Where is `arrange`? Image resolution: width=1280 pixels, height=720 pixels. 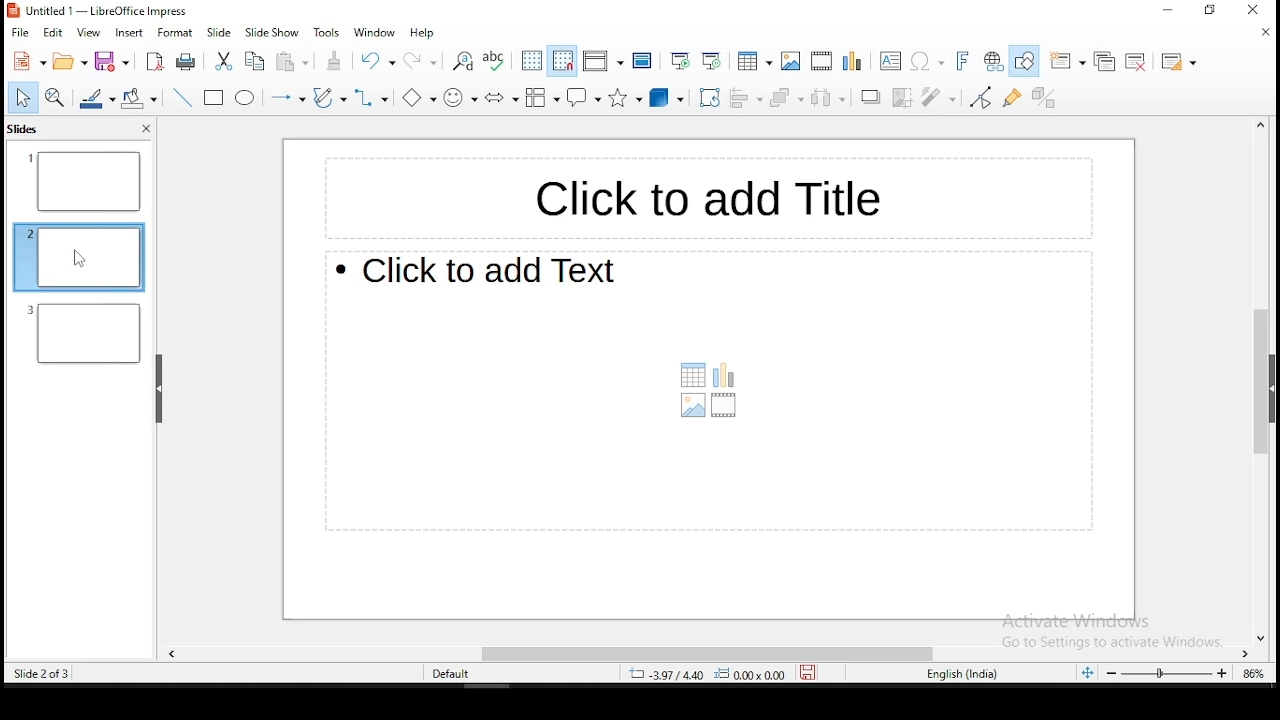 arrange is located at coordinates (788, 98).